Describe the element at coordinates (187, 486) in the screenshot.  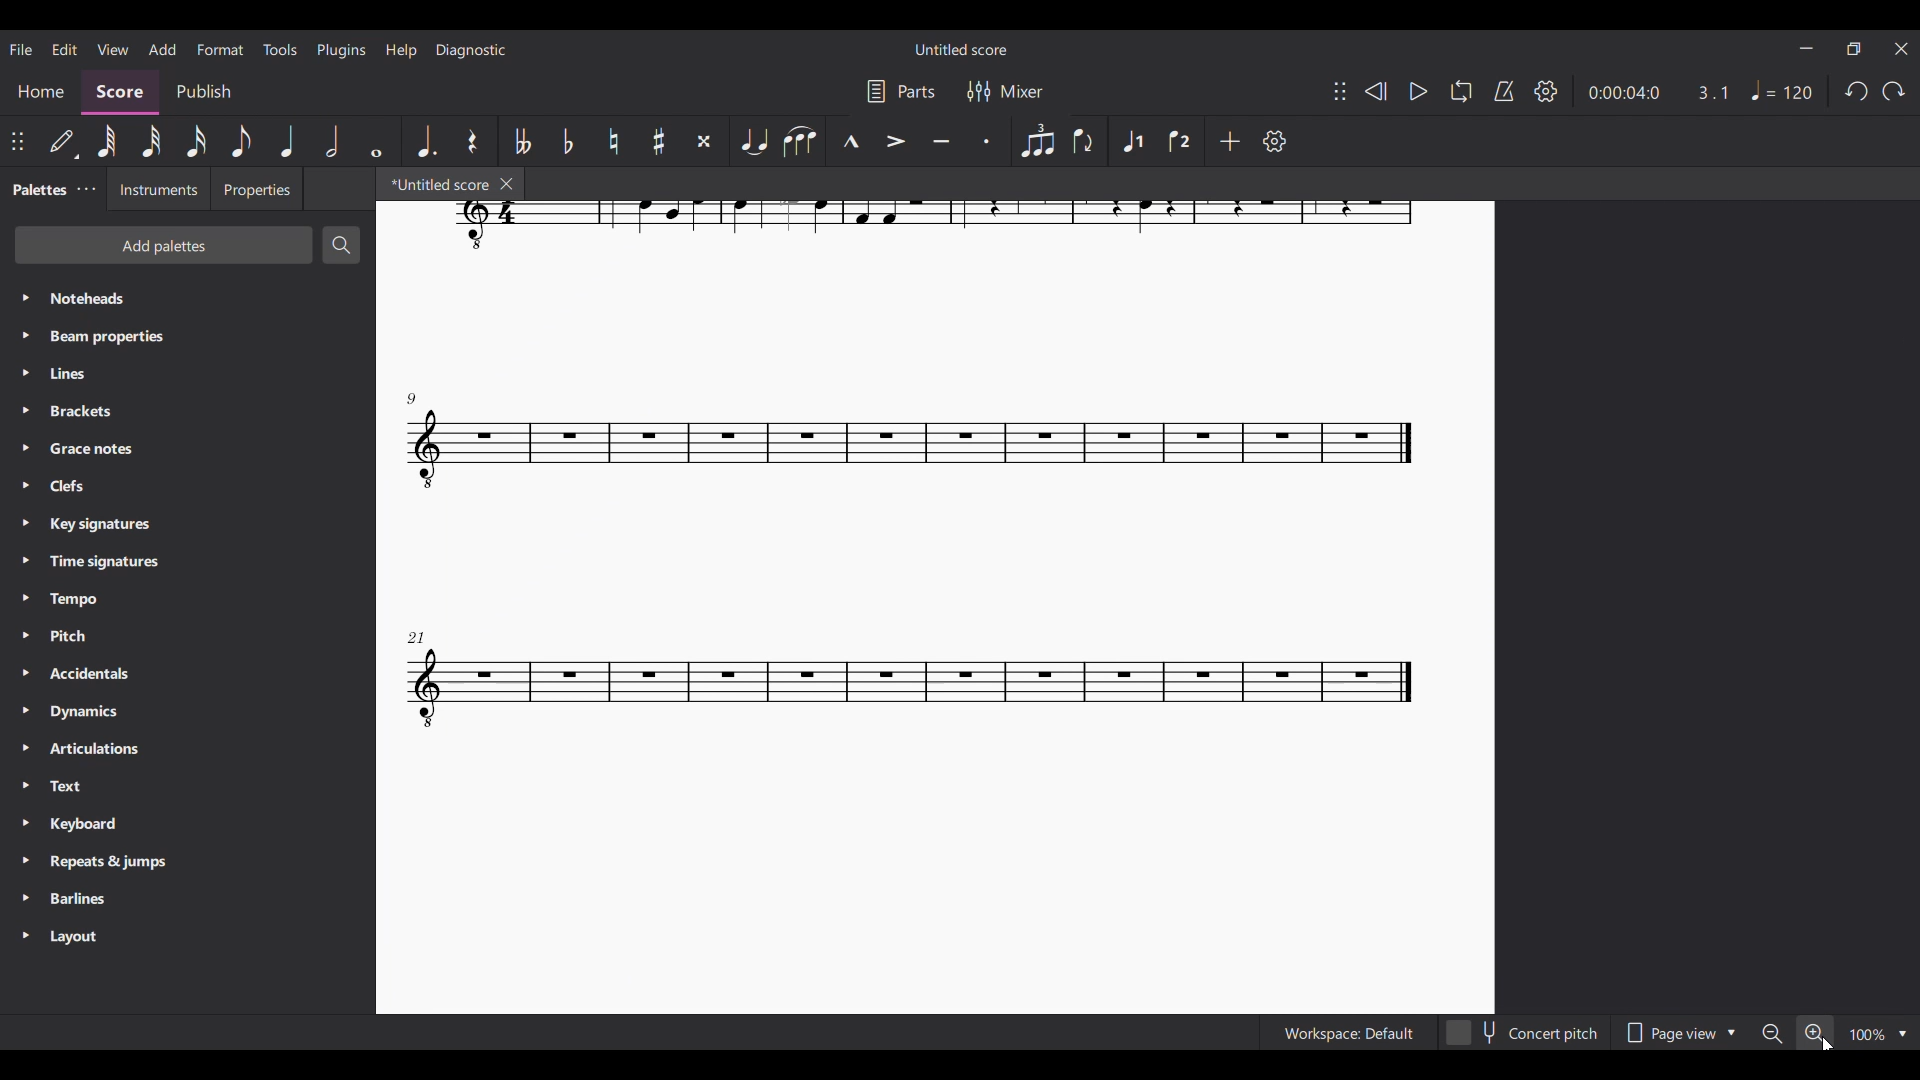
I see `Clefs` at that location.